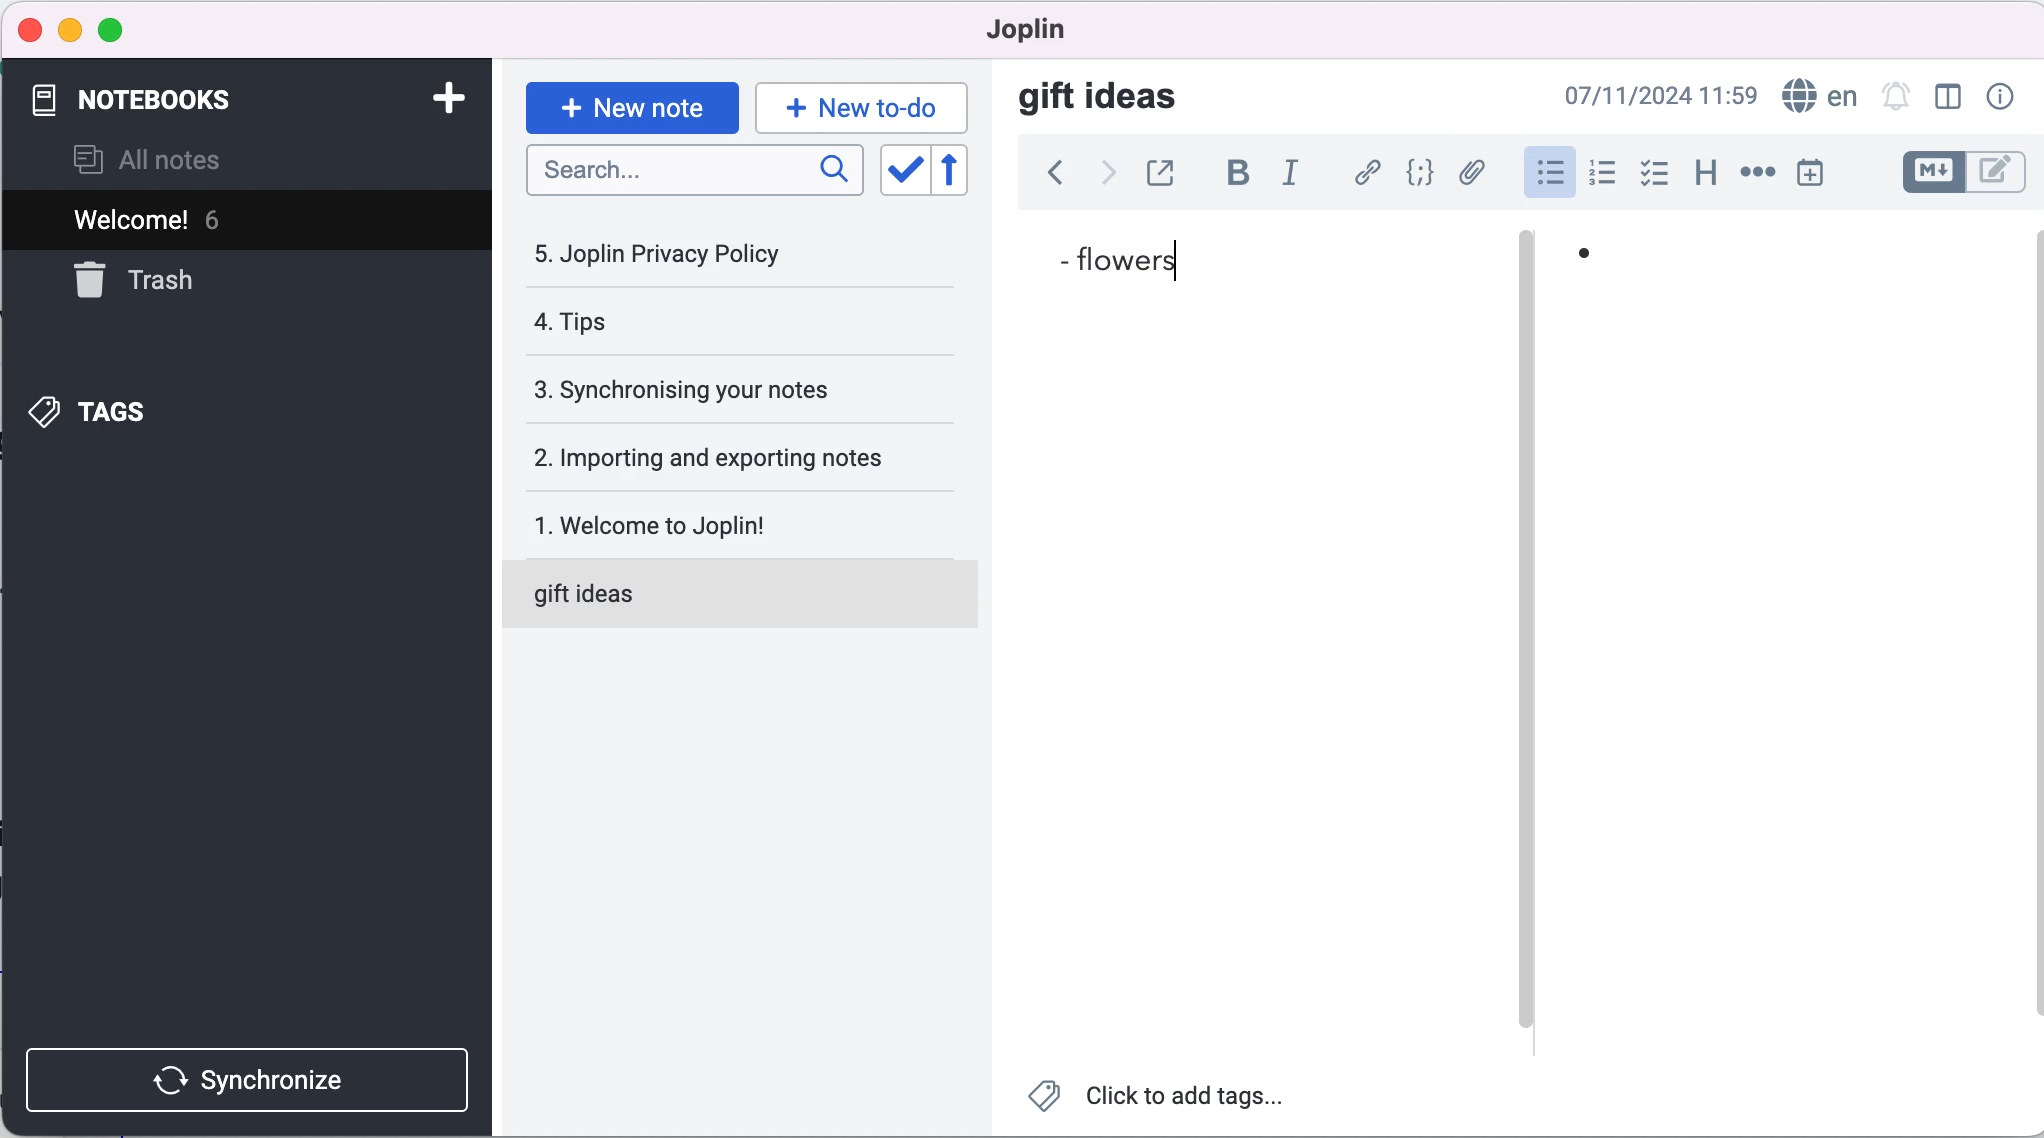 Image resolution: width=2044 pixels, height=1138 pixels. What do you see at coordinates (1602, 174) in the screenshot?
I see `numbered list` at bounding box center [1602, 174].